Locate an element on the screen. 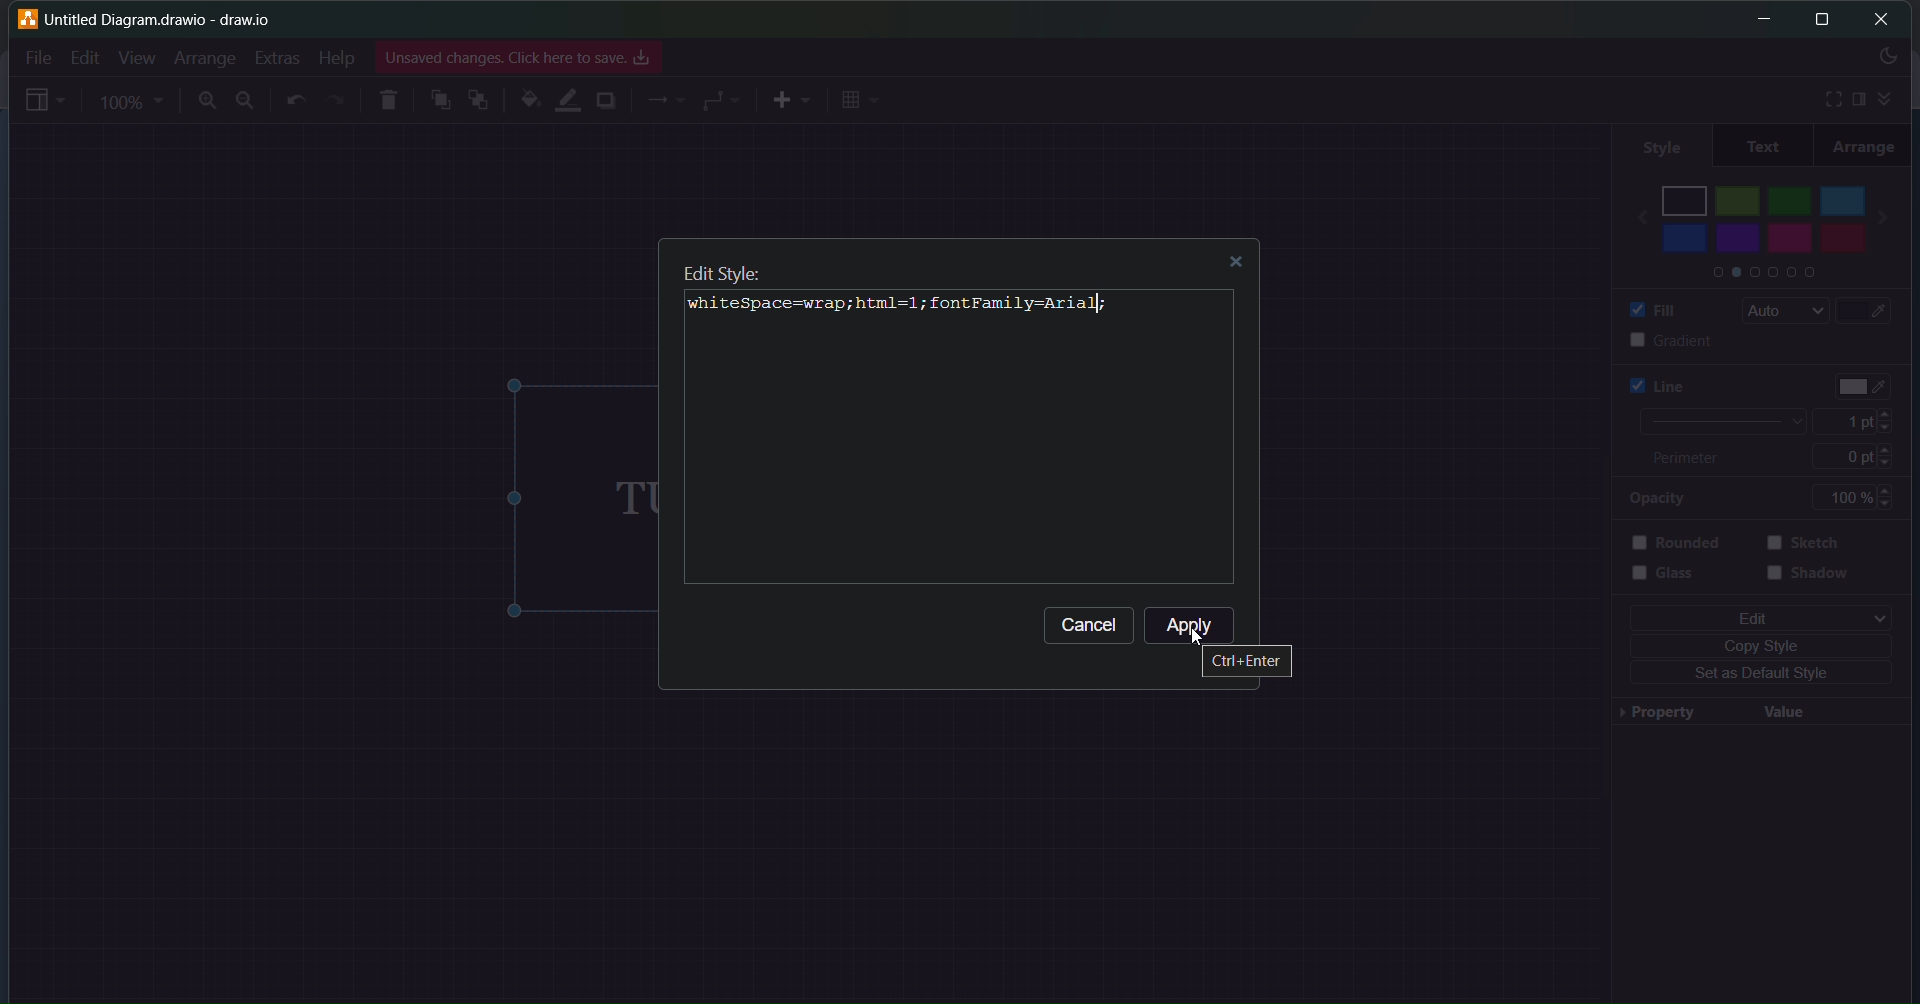 This screenshot has width=1920, height=1004. property is located at coordinates (1653, 715).